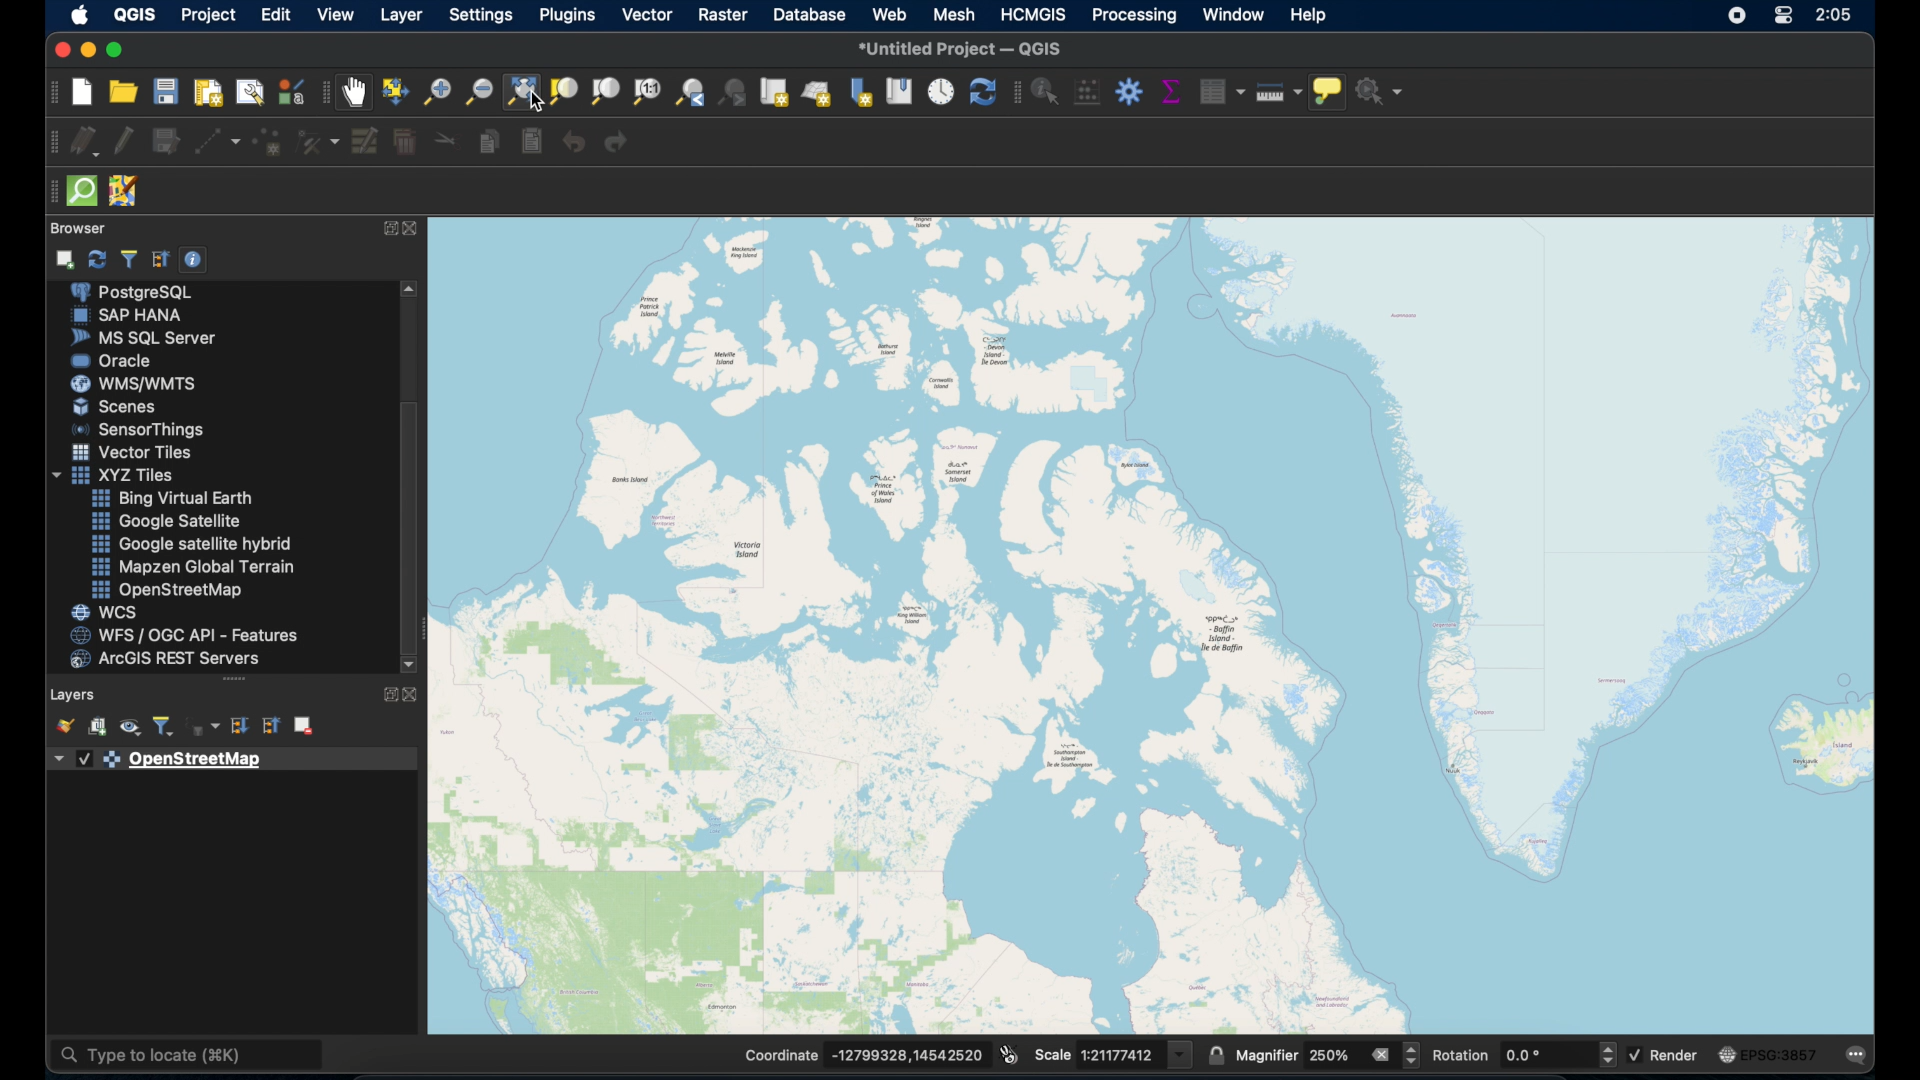 This screenshot has height=1080, width=1920. Describe the element at coordinates (436, 91) in the screenshot. I see `zoom in` at that location.